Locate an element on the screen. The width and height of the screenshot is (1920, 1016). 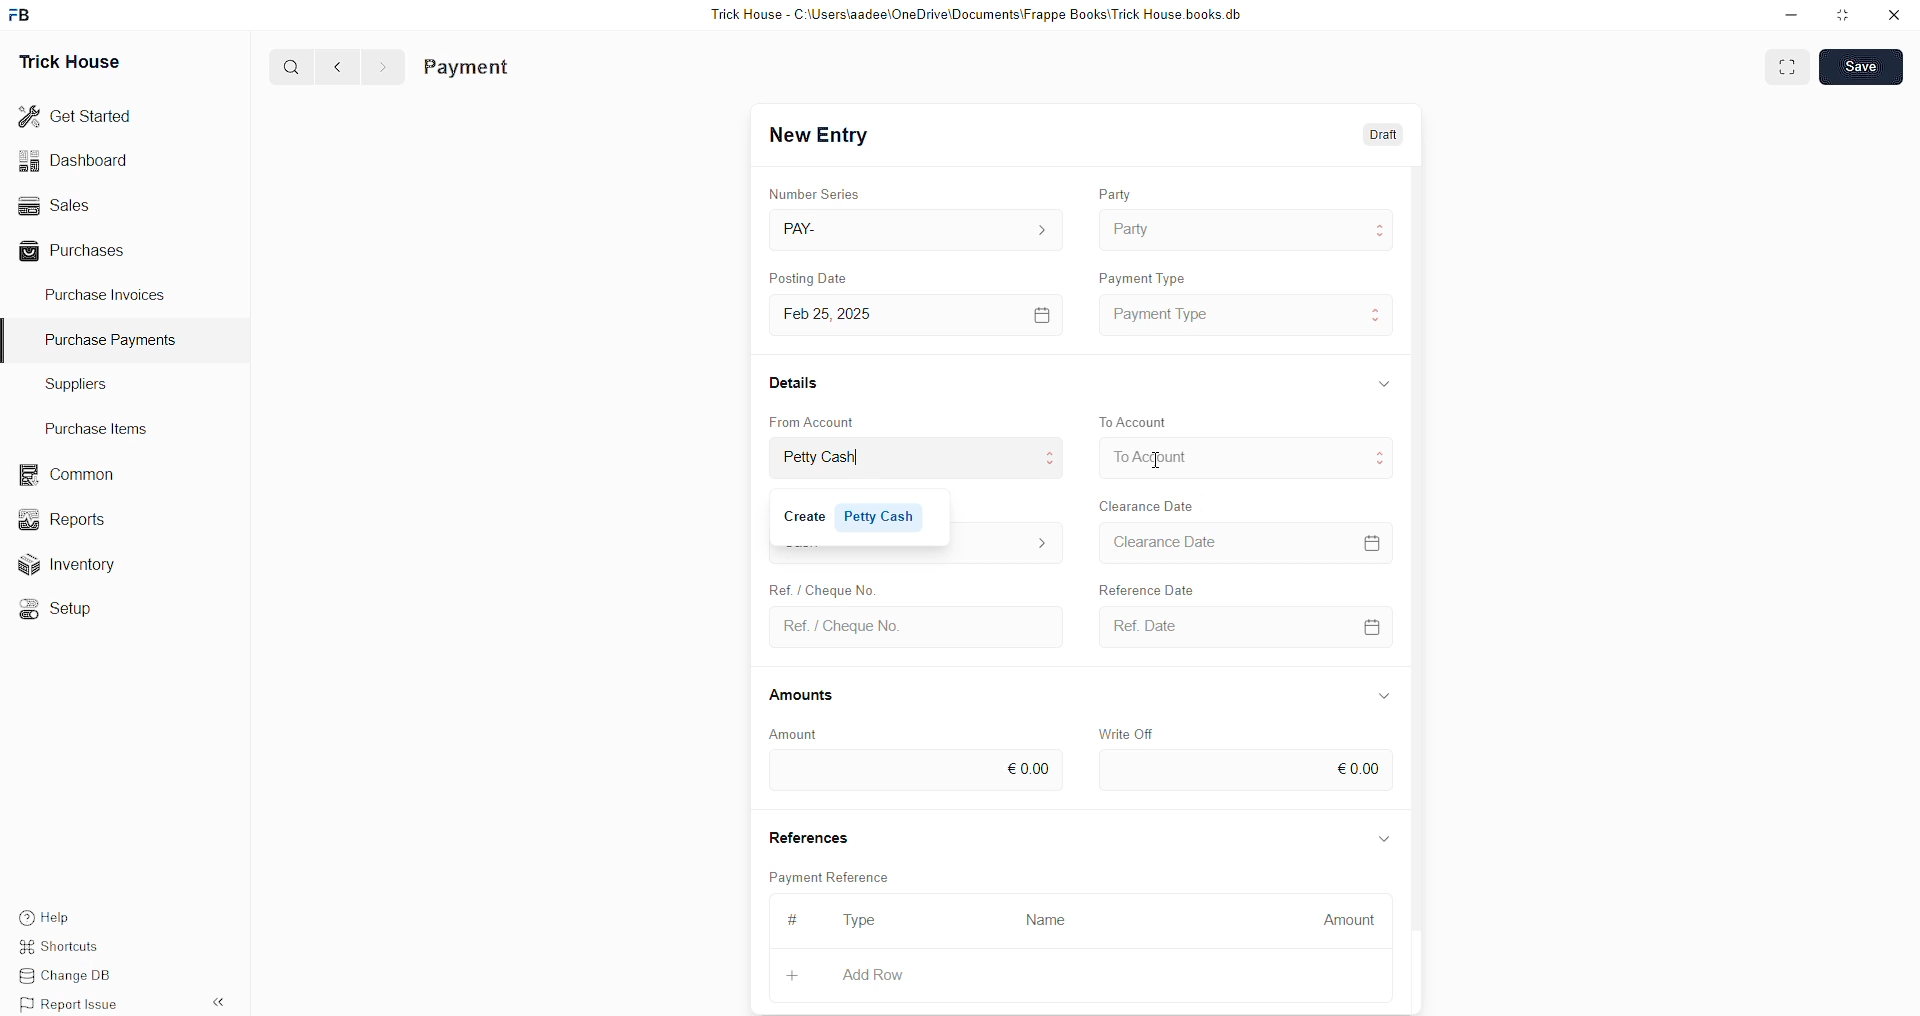
Purchase Items is located at coordinates (102, 425).